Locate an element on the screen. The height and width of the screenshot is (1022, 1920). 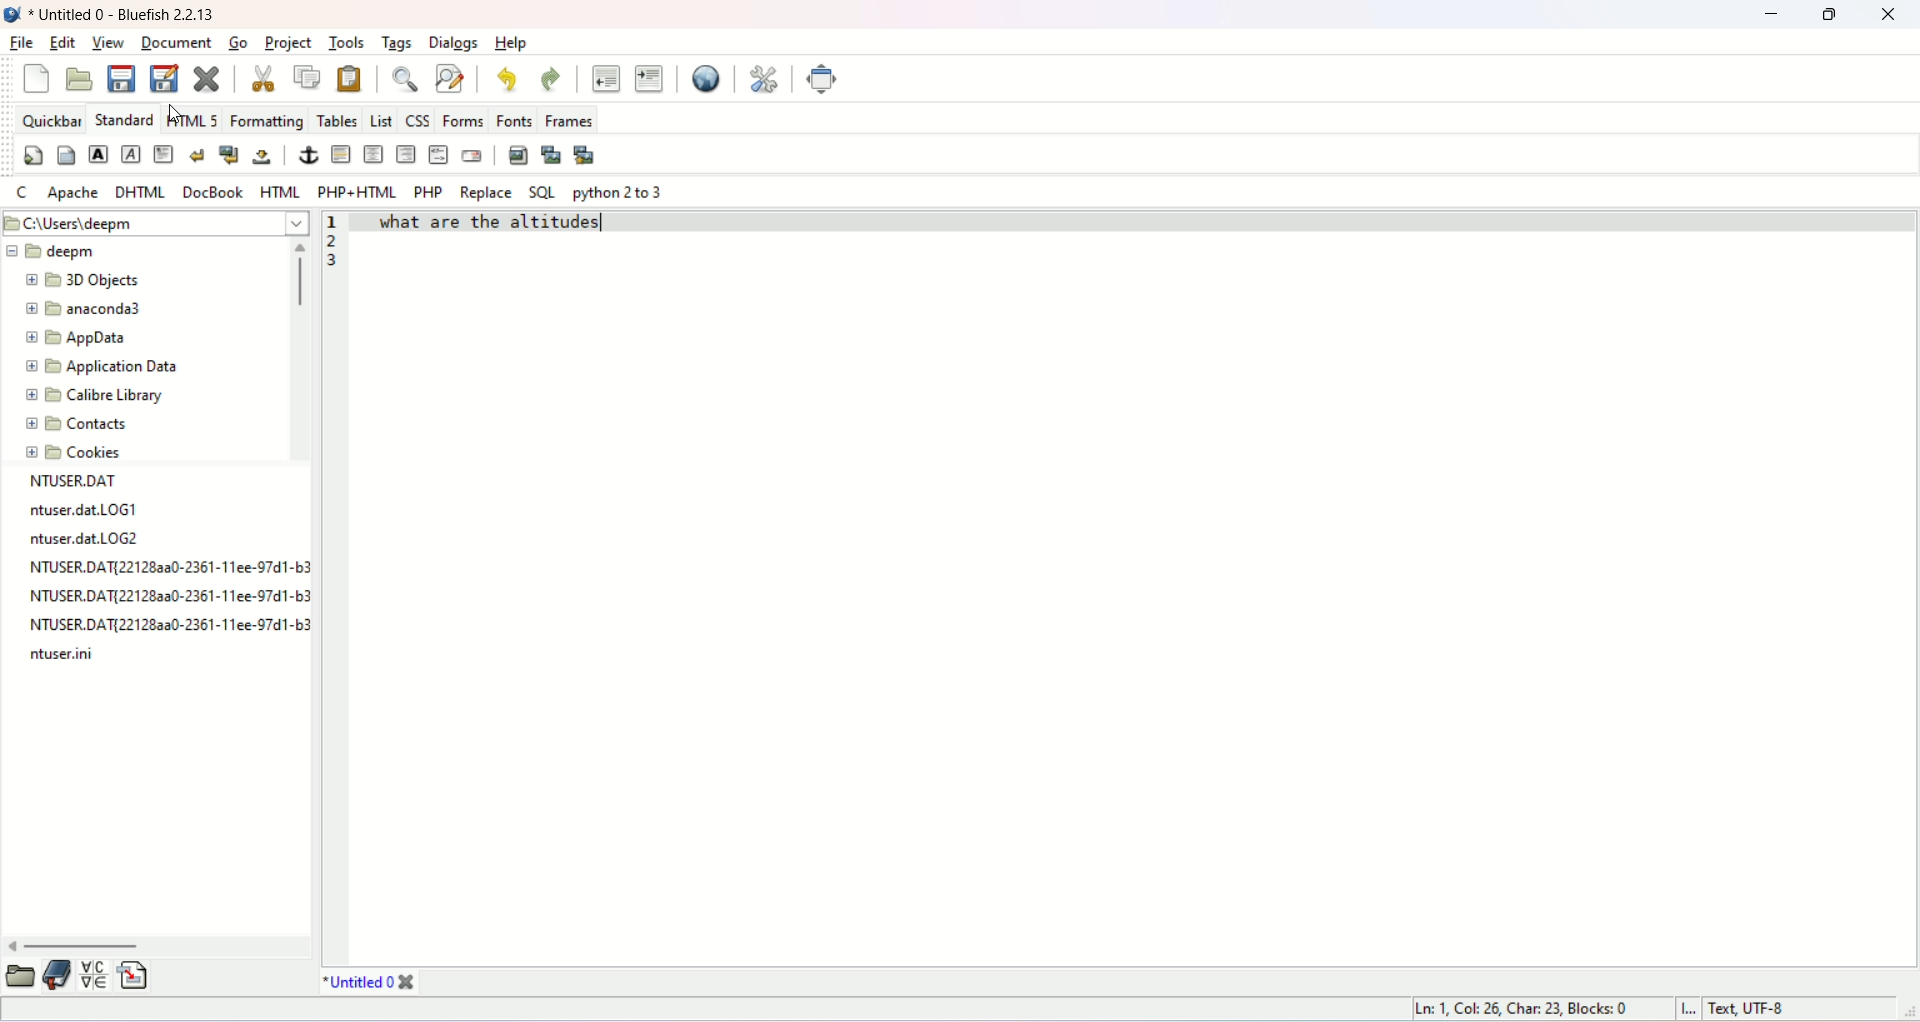
multi thumbnail is located at coordinates (588, 154).